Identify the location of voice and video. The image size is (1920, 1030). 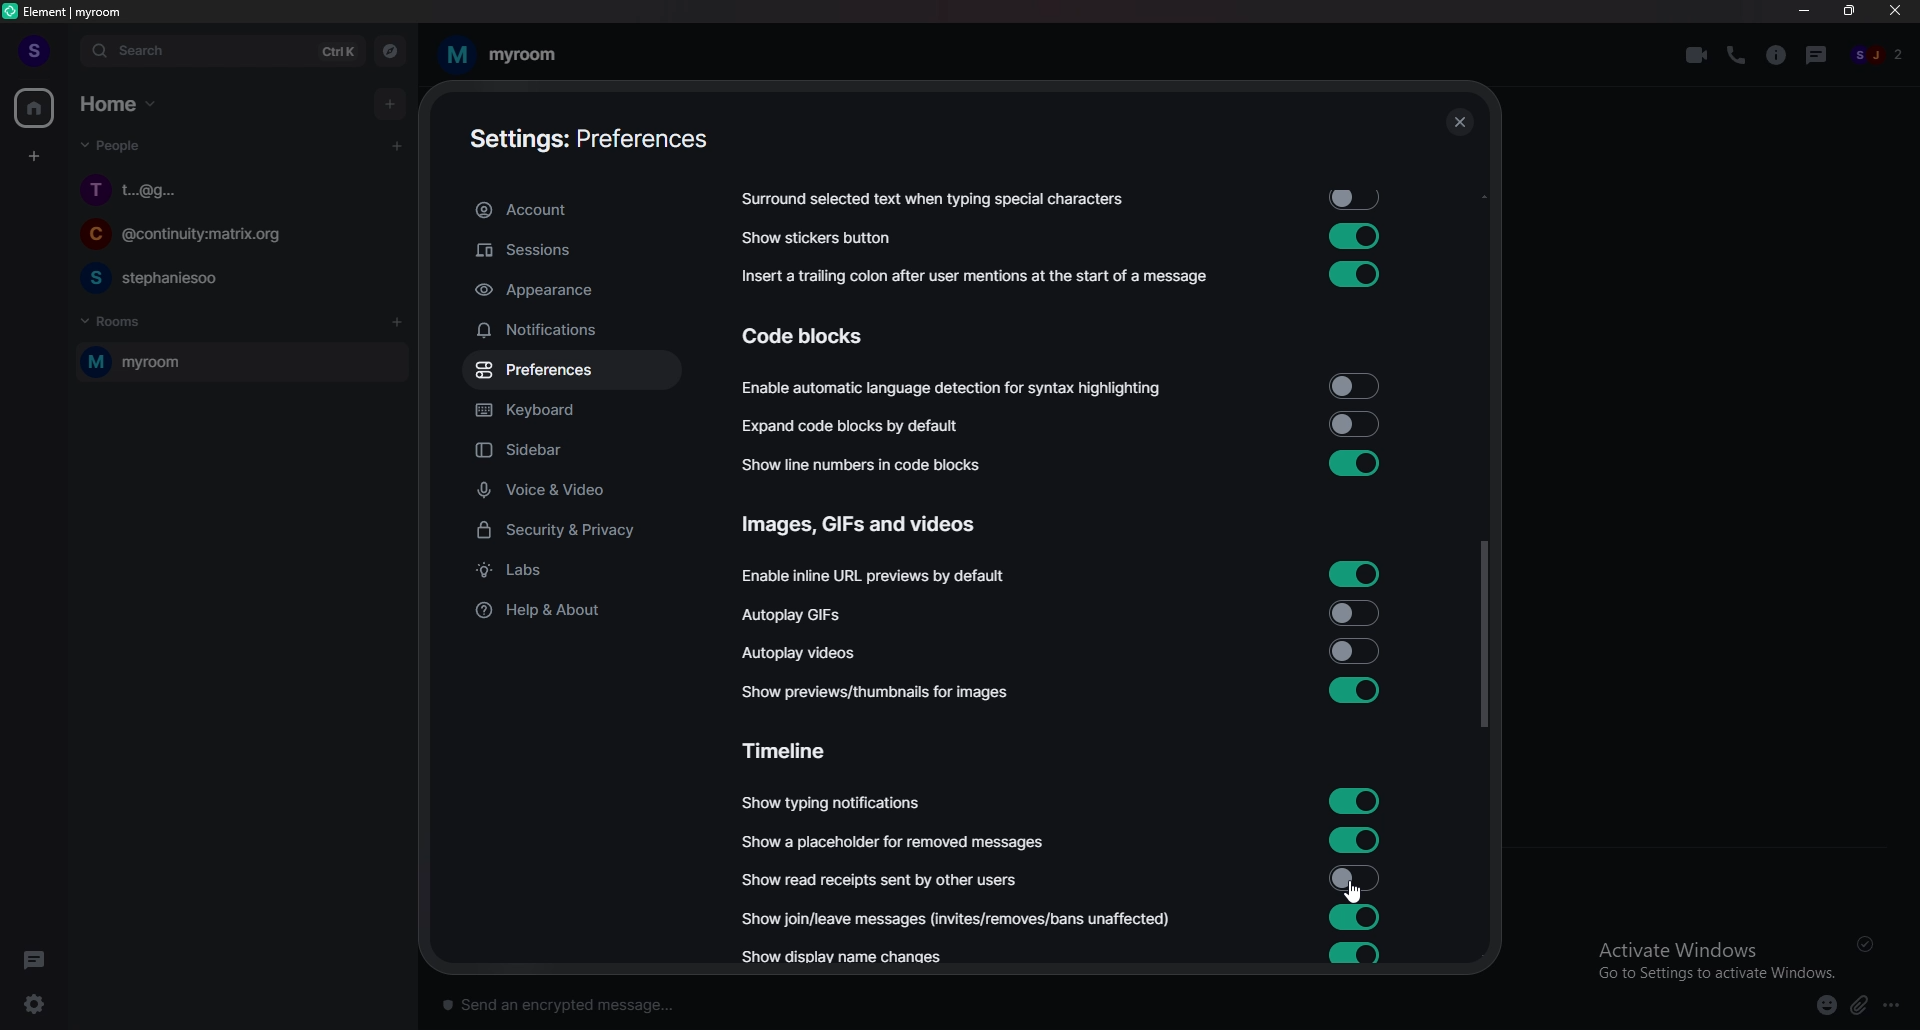
(577, 489).